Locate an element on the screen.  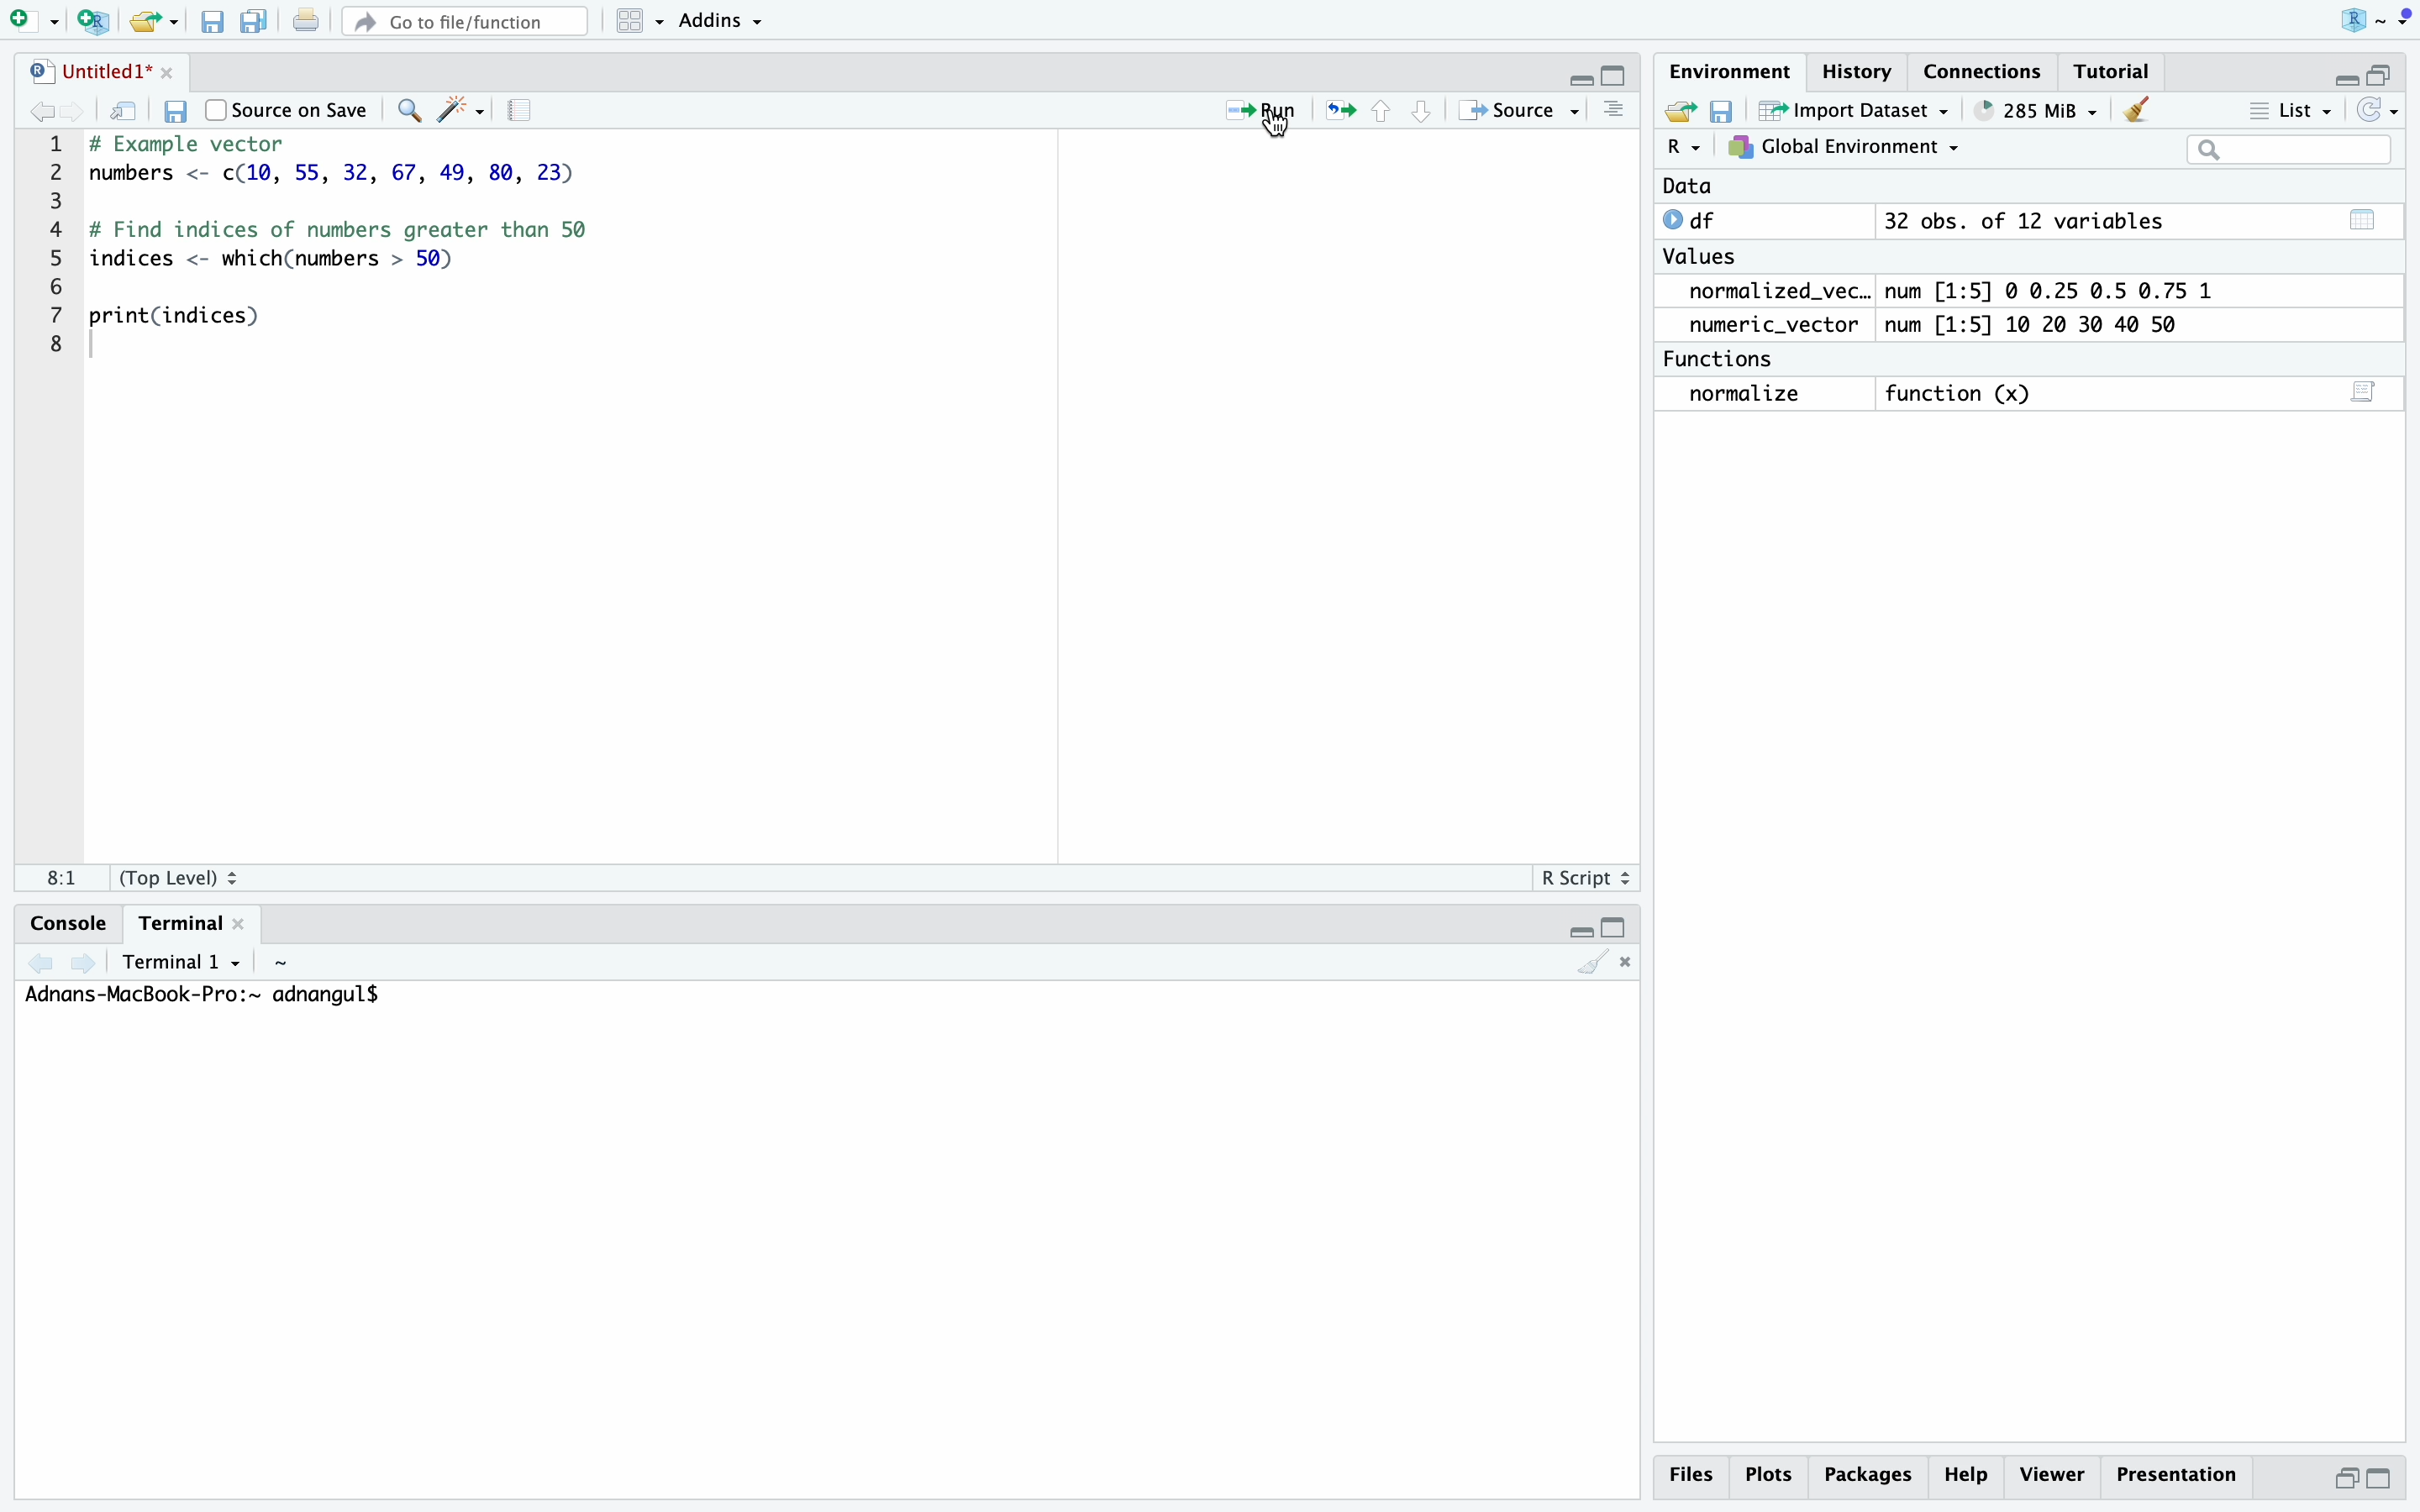
Addins is located at coordinates (716, 21).